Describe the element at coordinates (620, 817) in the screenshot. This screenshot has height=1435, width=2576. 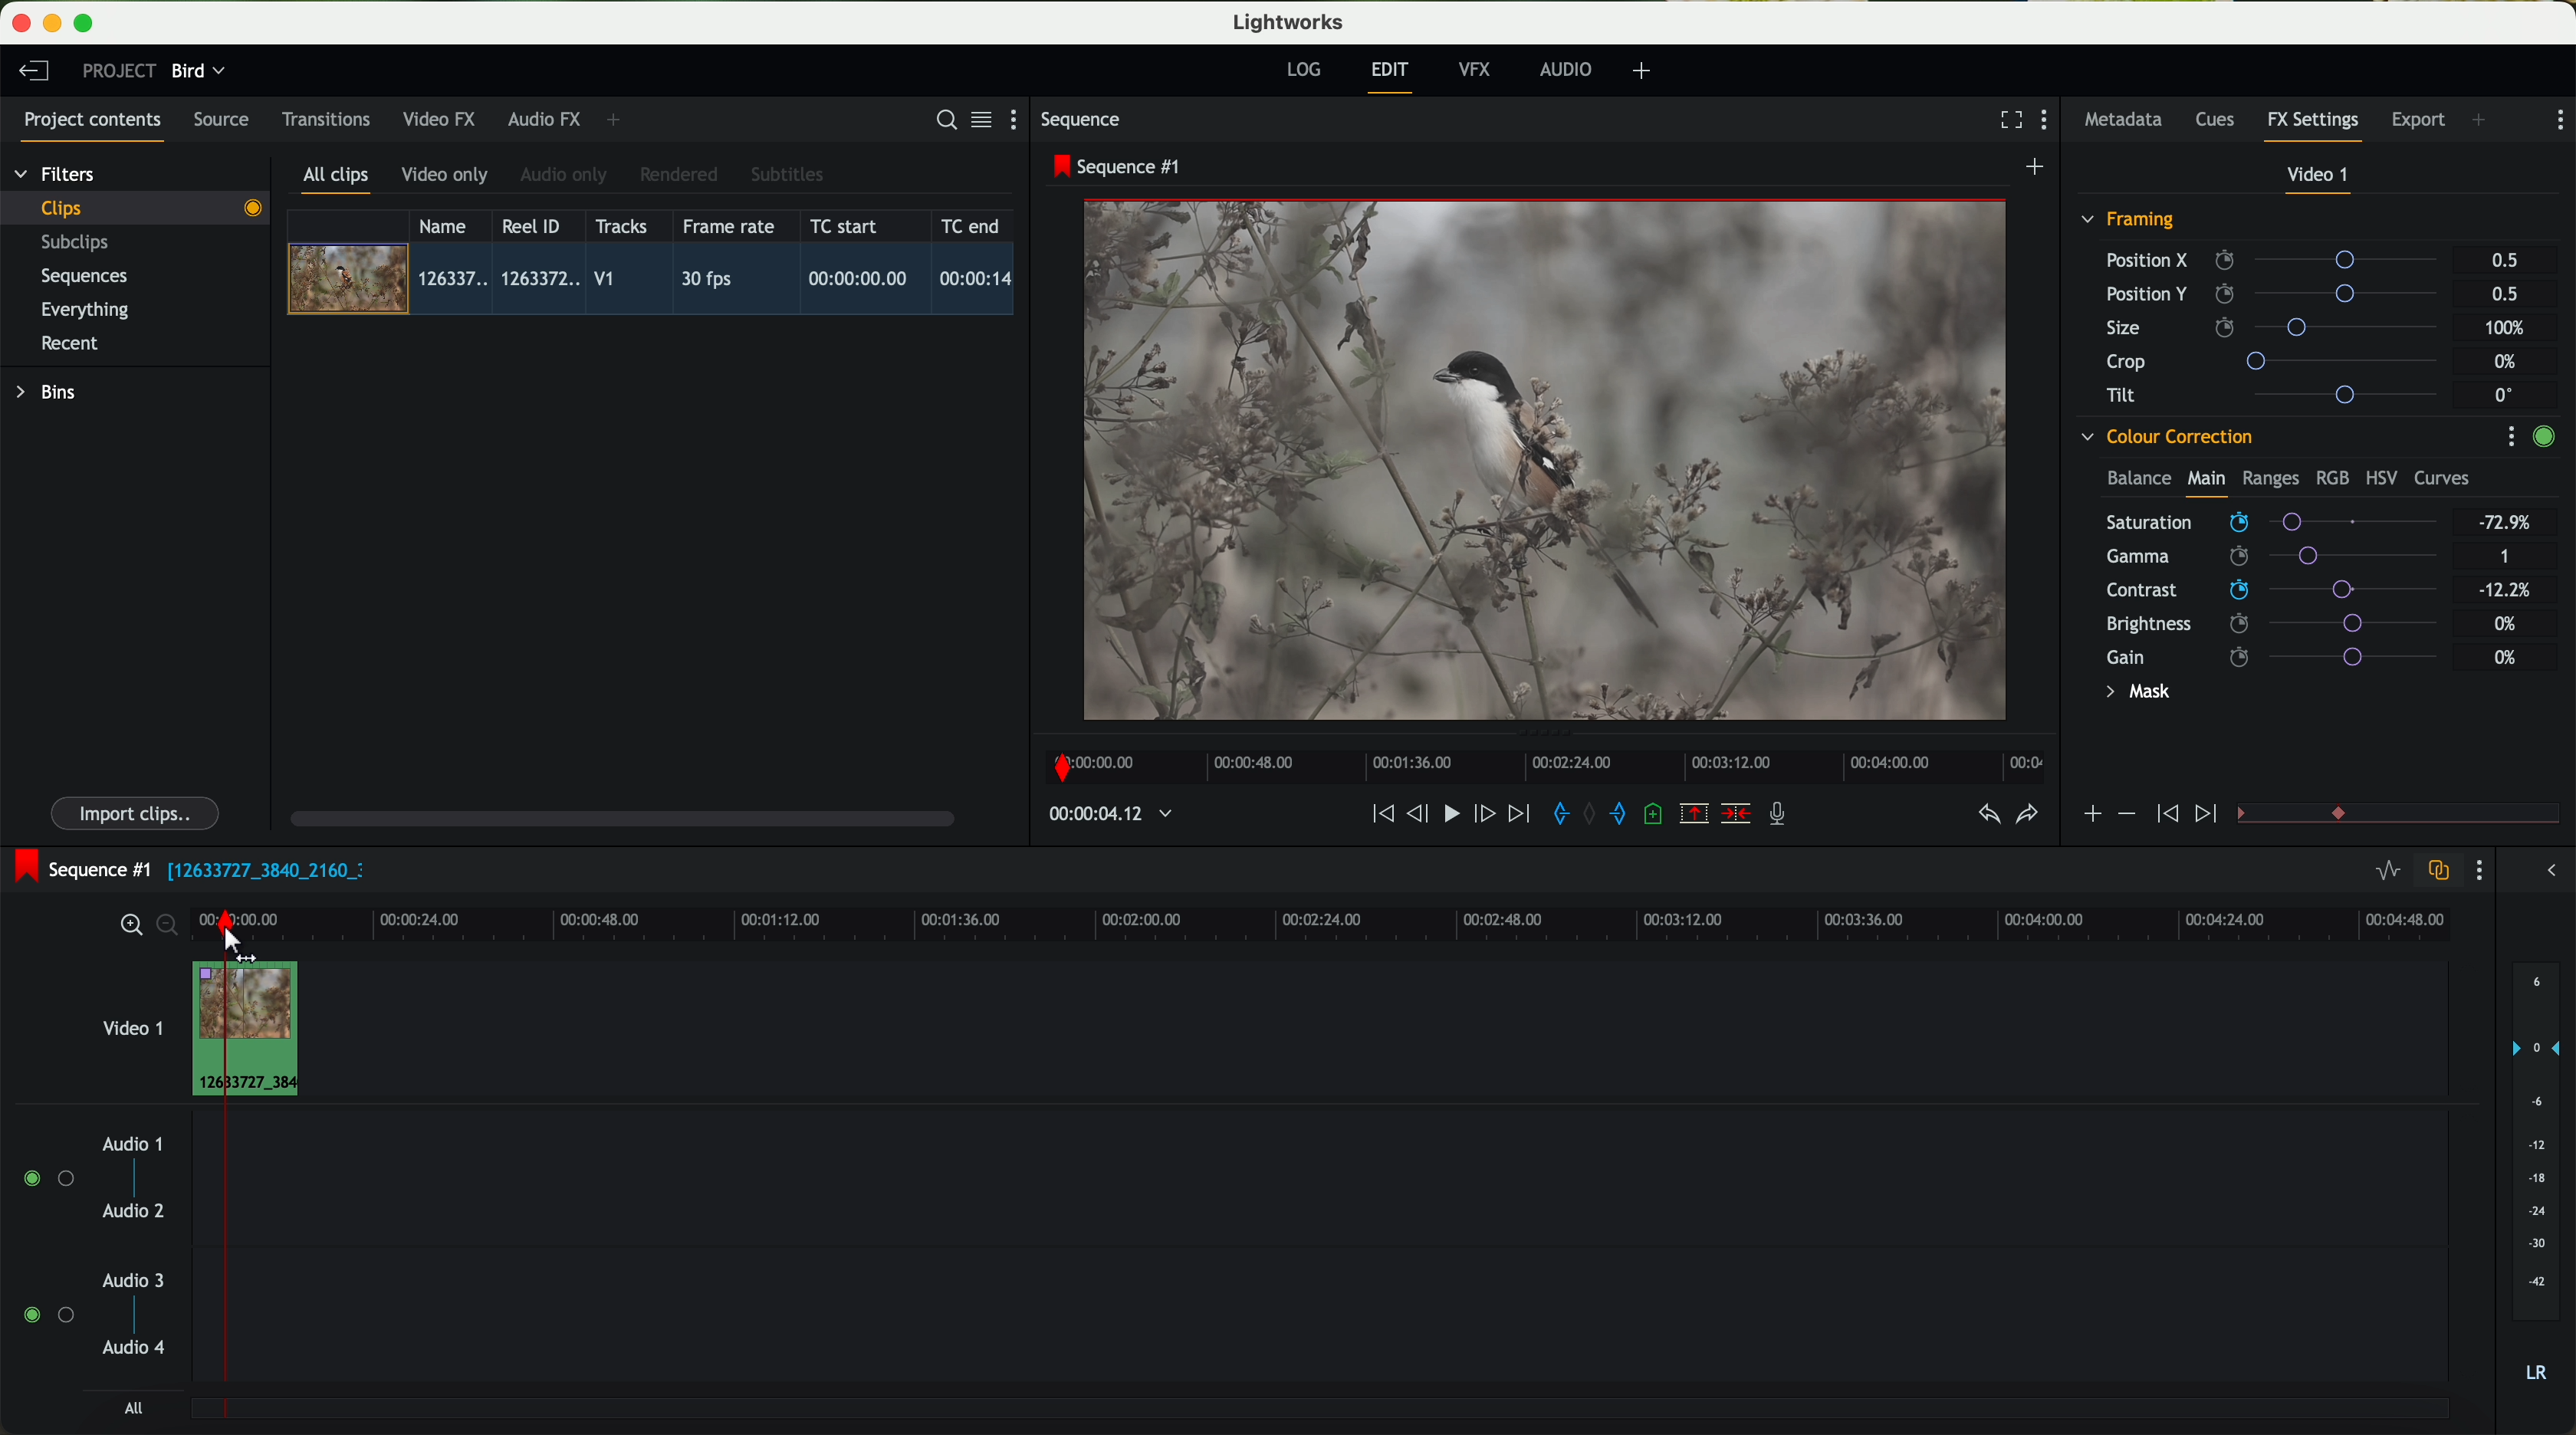
I see `scroll bar` at that location.